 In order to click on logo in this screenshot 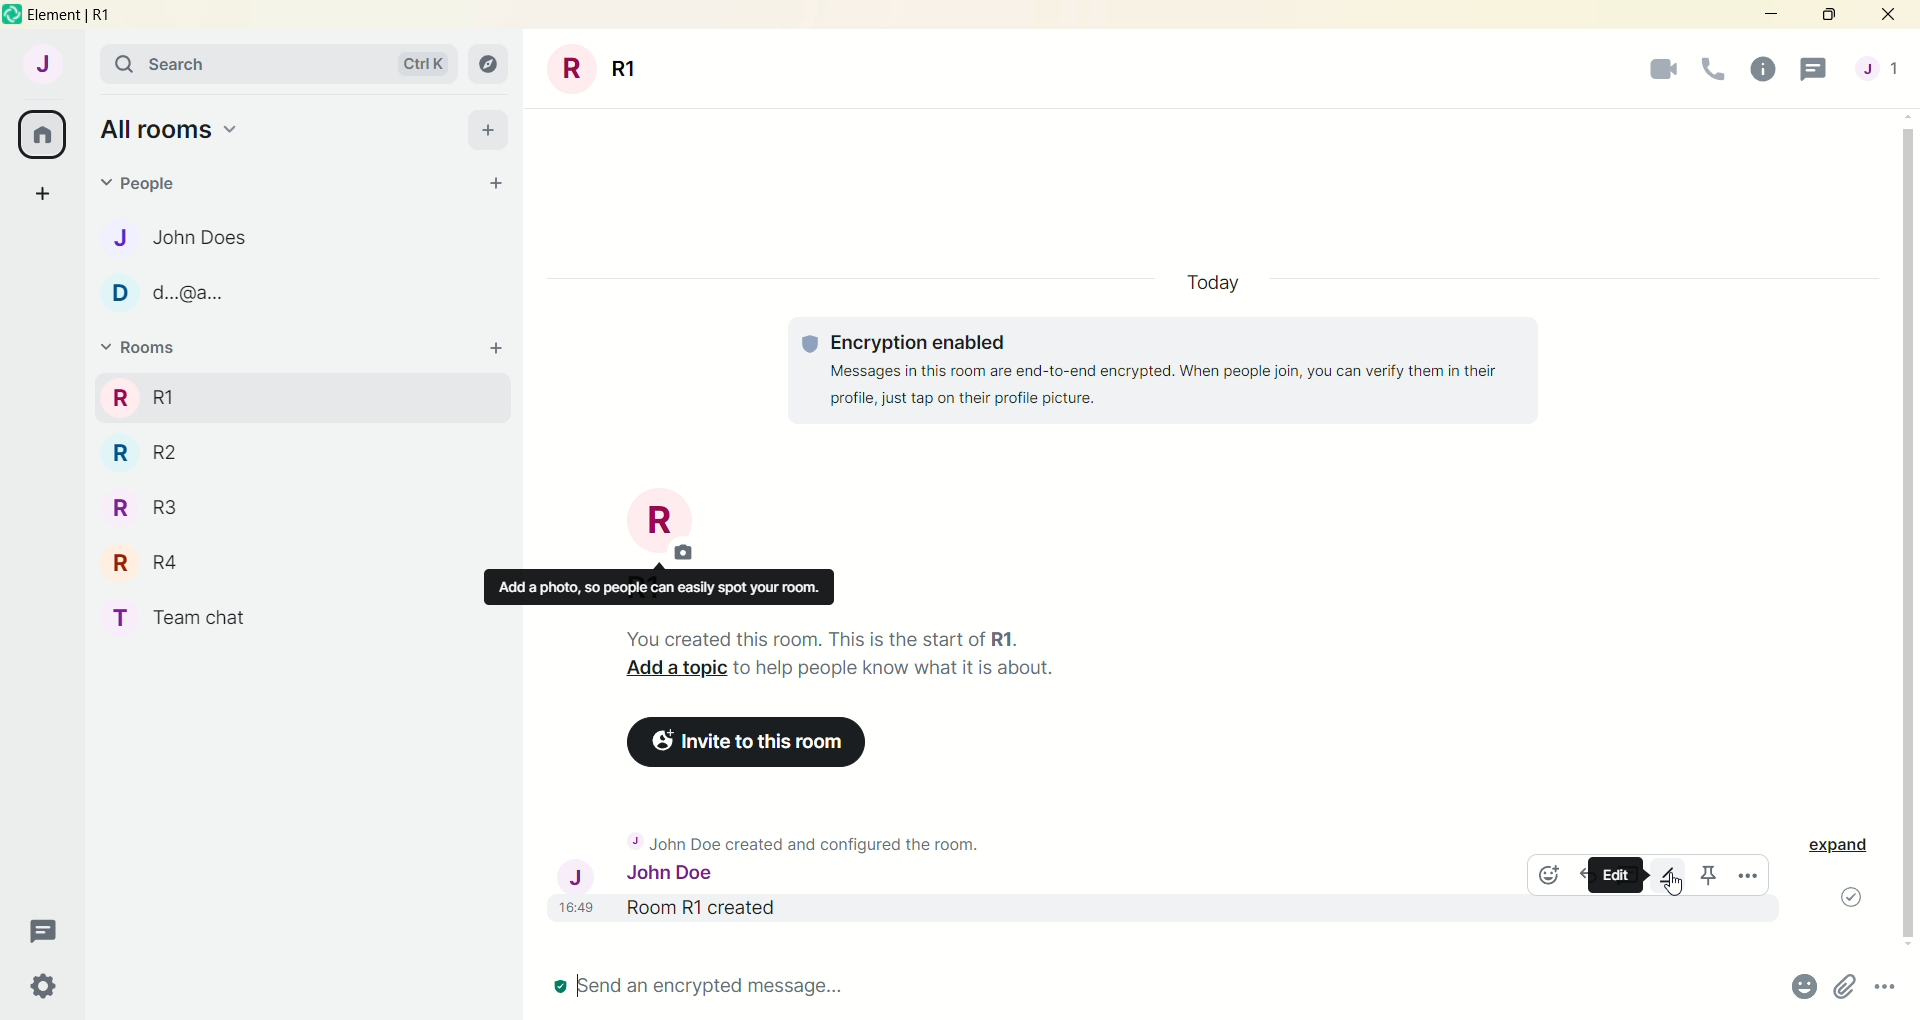, I will do `click(12, 16)`.